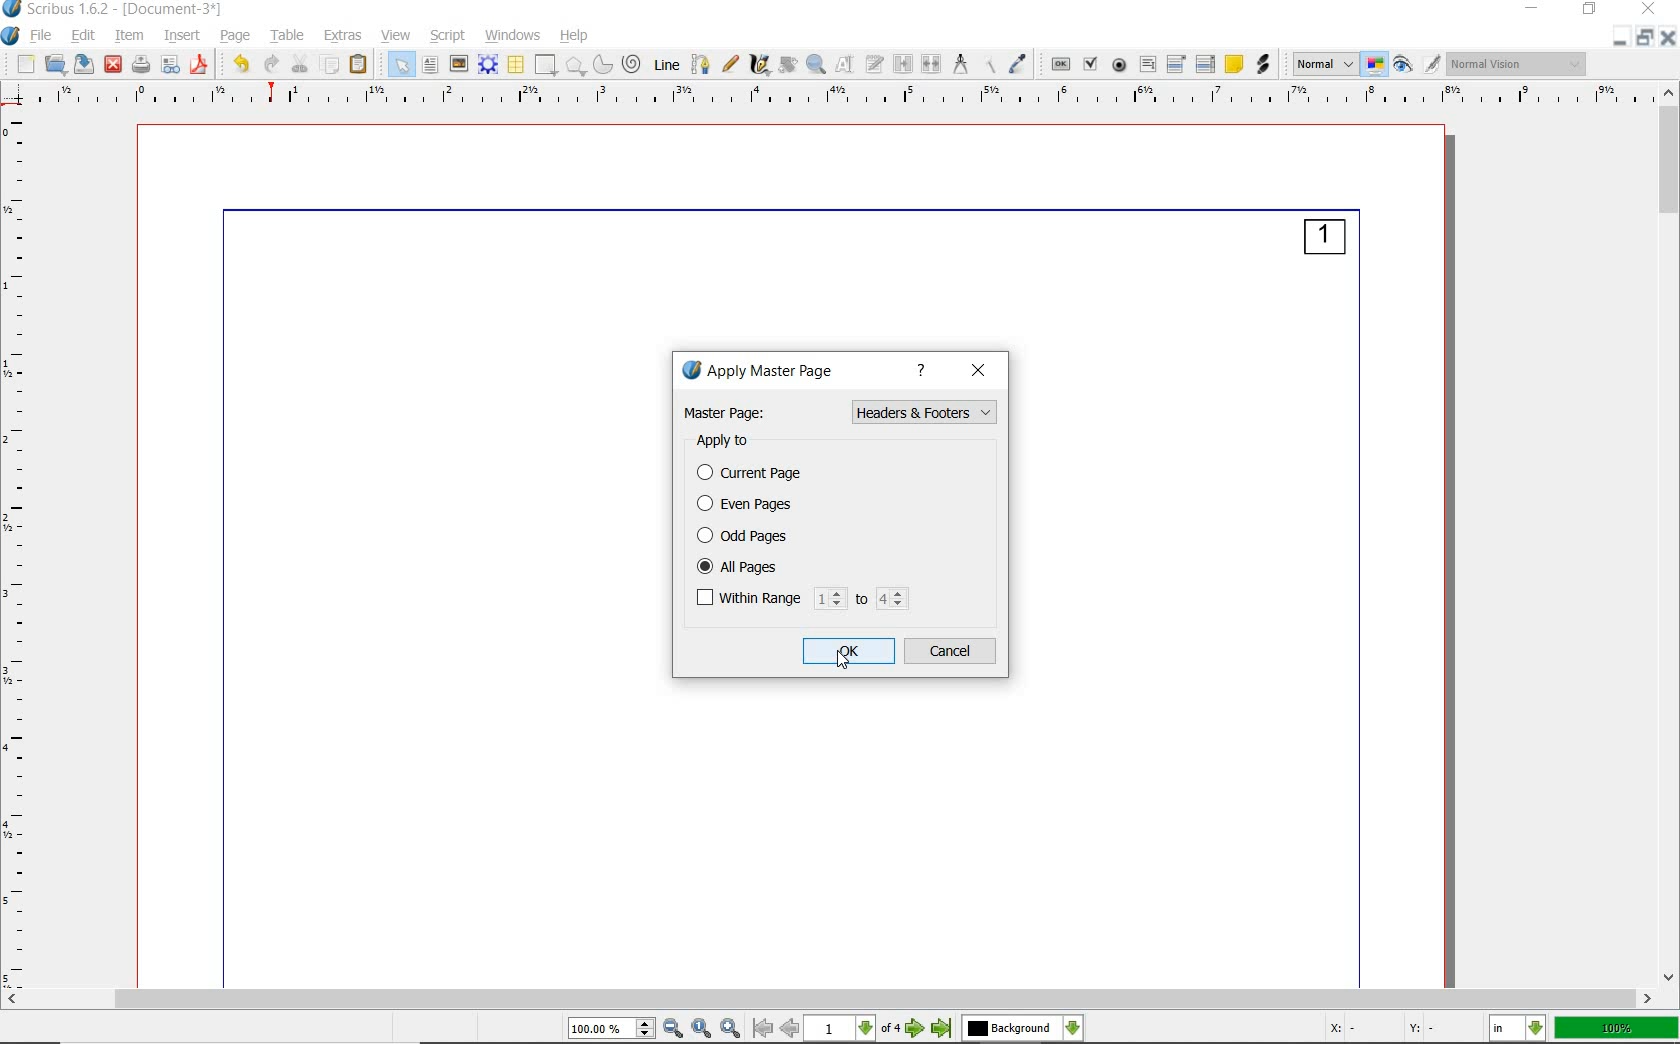 This screenshot has width=1680, height=1044. Describe the element at coordinates (706, 567) in the screenshot. I see `checked` at that location.